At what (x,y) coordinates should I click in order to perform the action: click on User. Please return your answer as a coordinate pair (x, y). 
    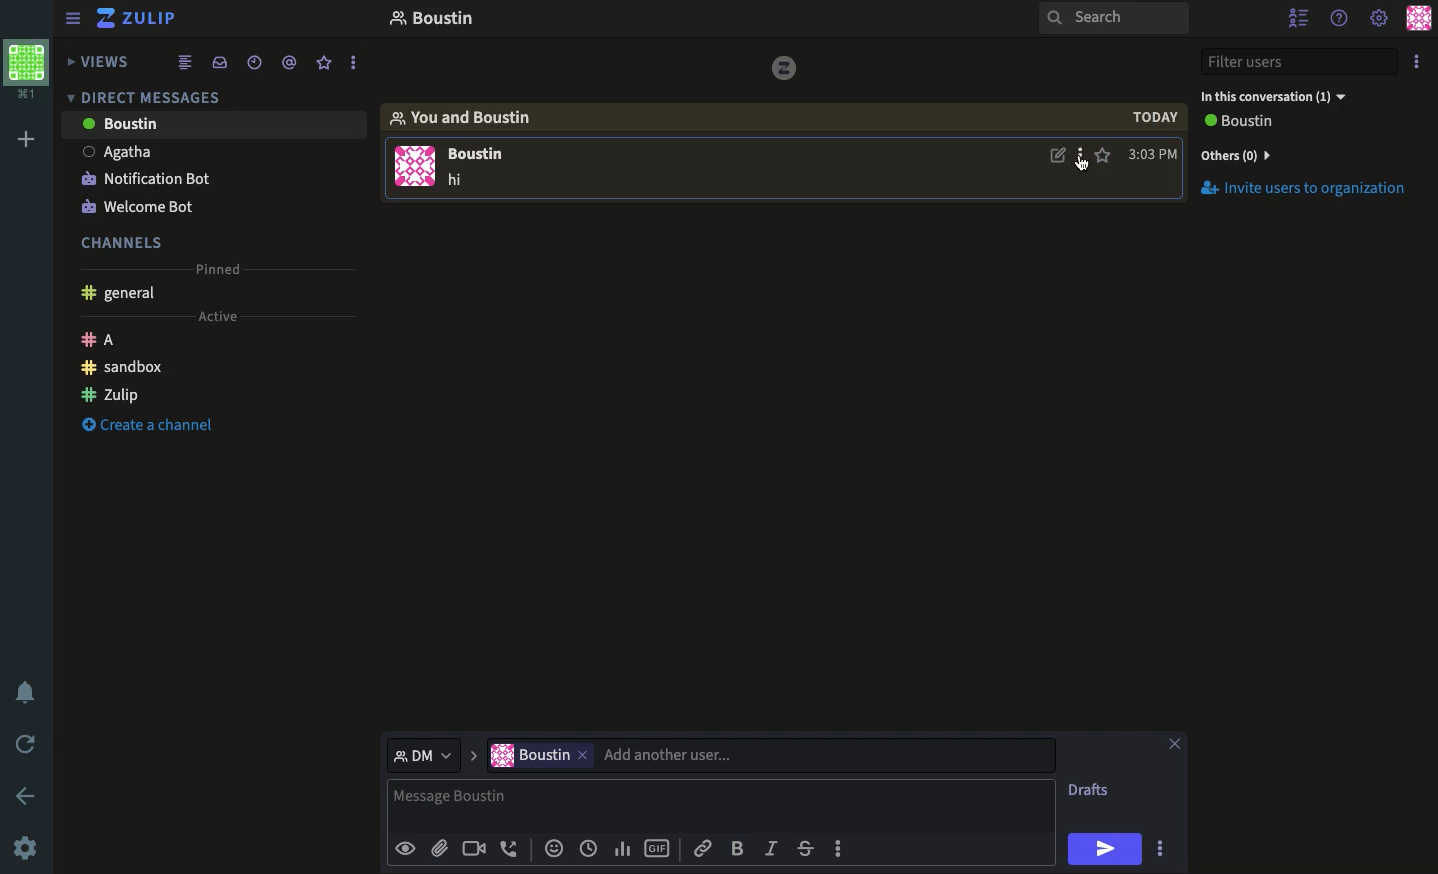
    Looking at the image, I should click on (769, 754).